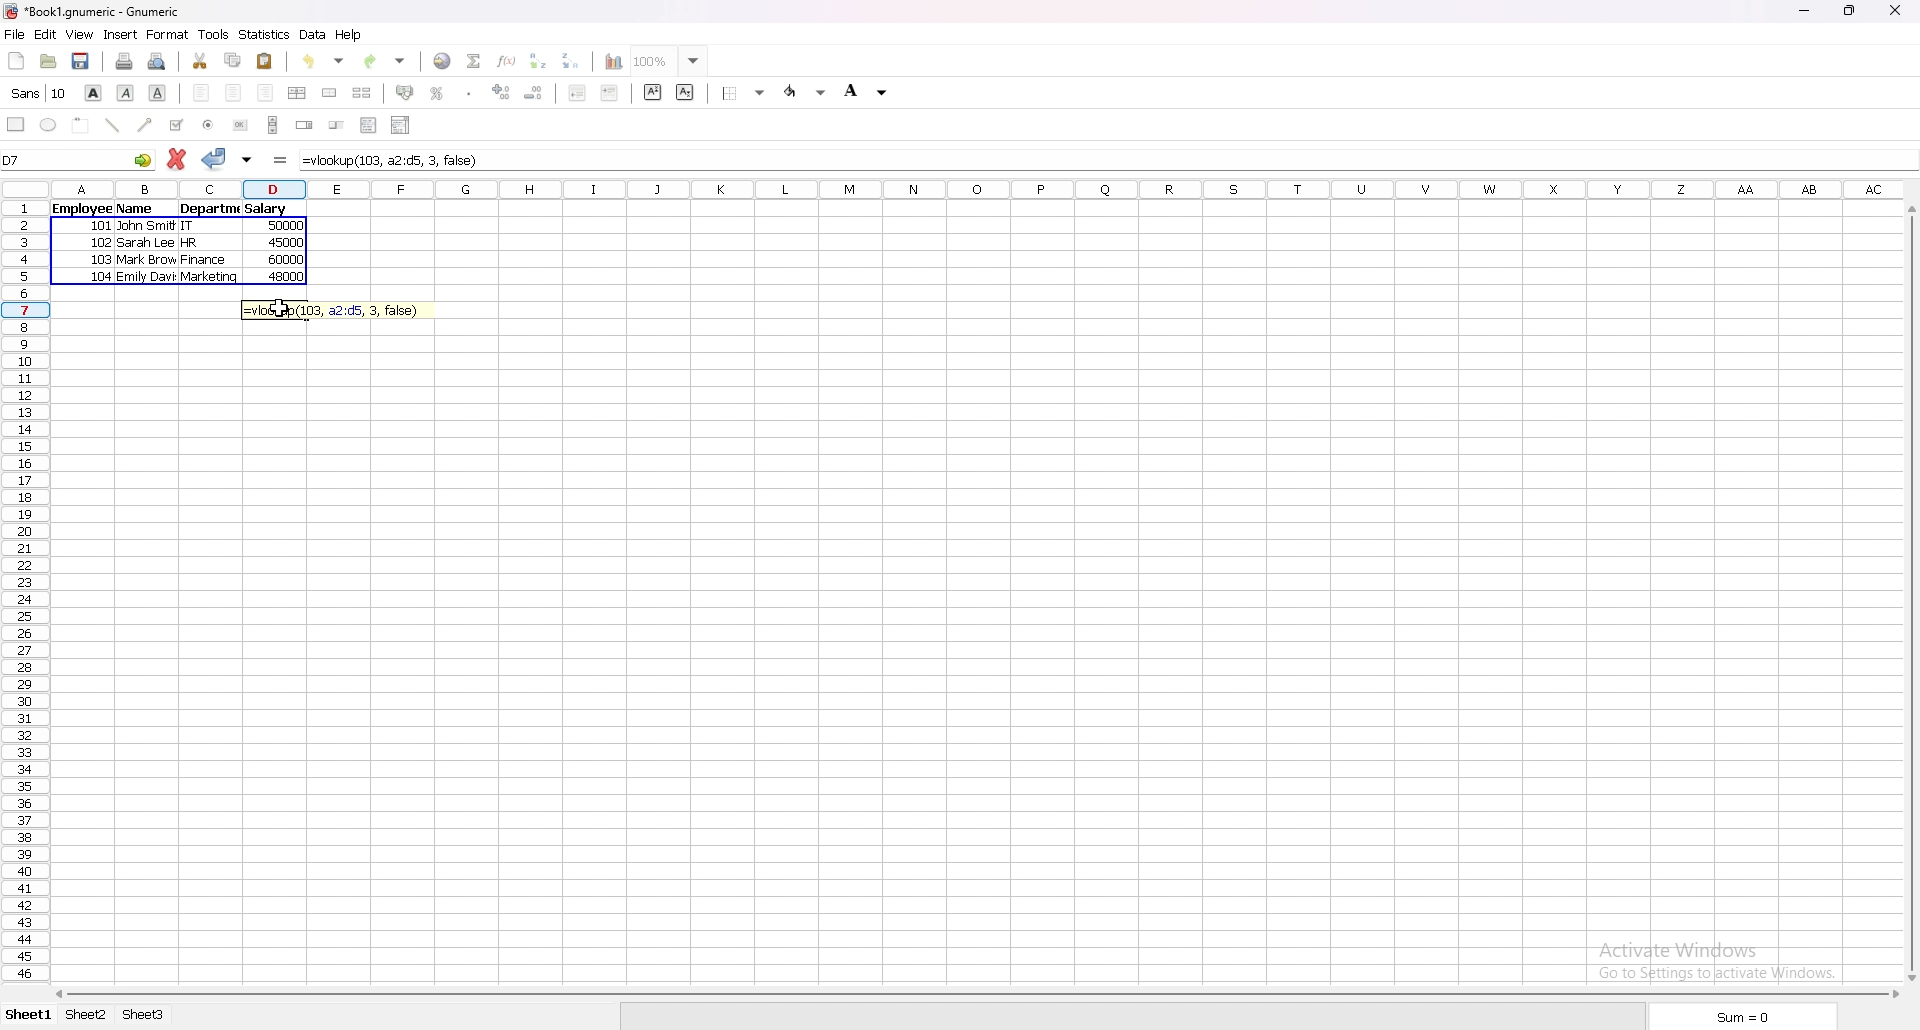 The image size is (1920, 1030). I want to click on ellipse, so click(47, 124).